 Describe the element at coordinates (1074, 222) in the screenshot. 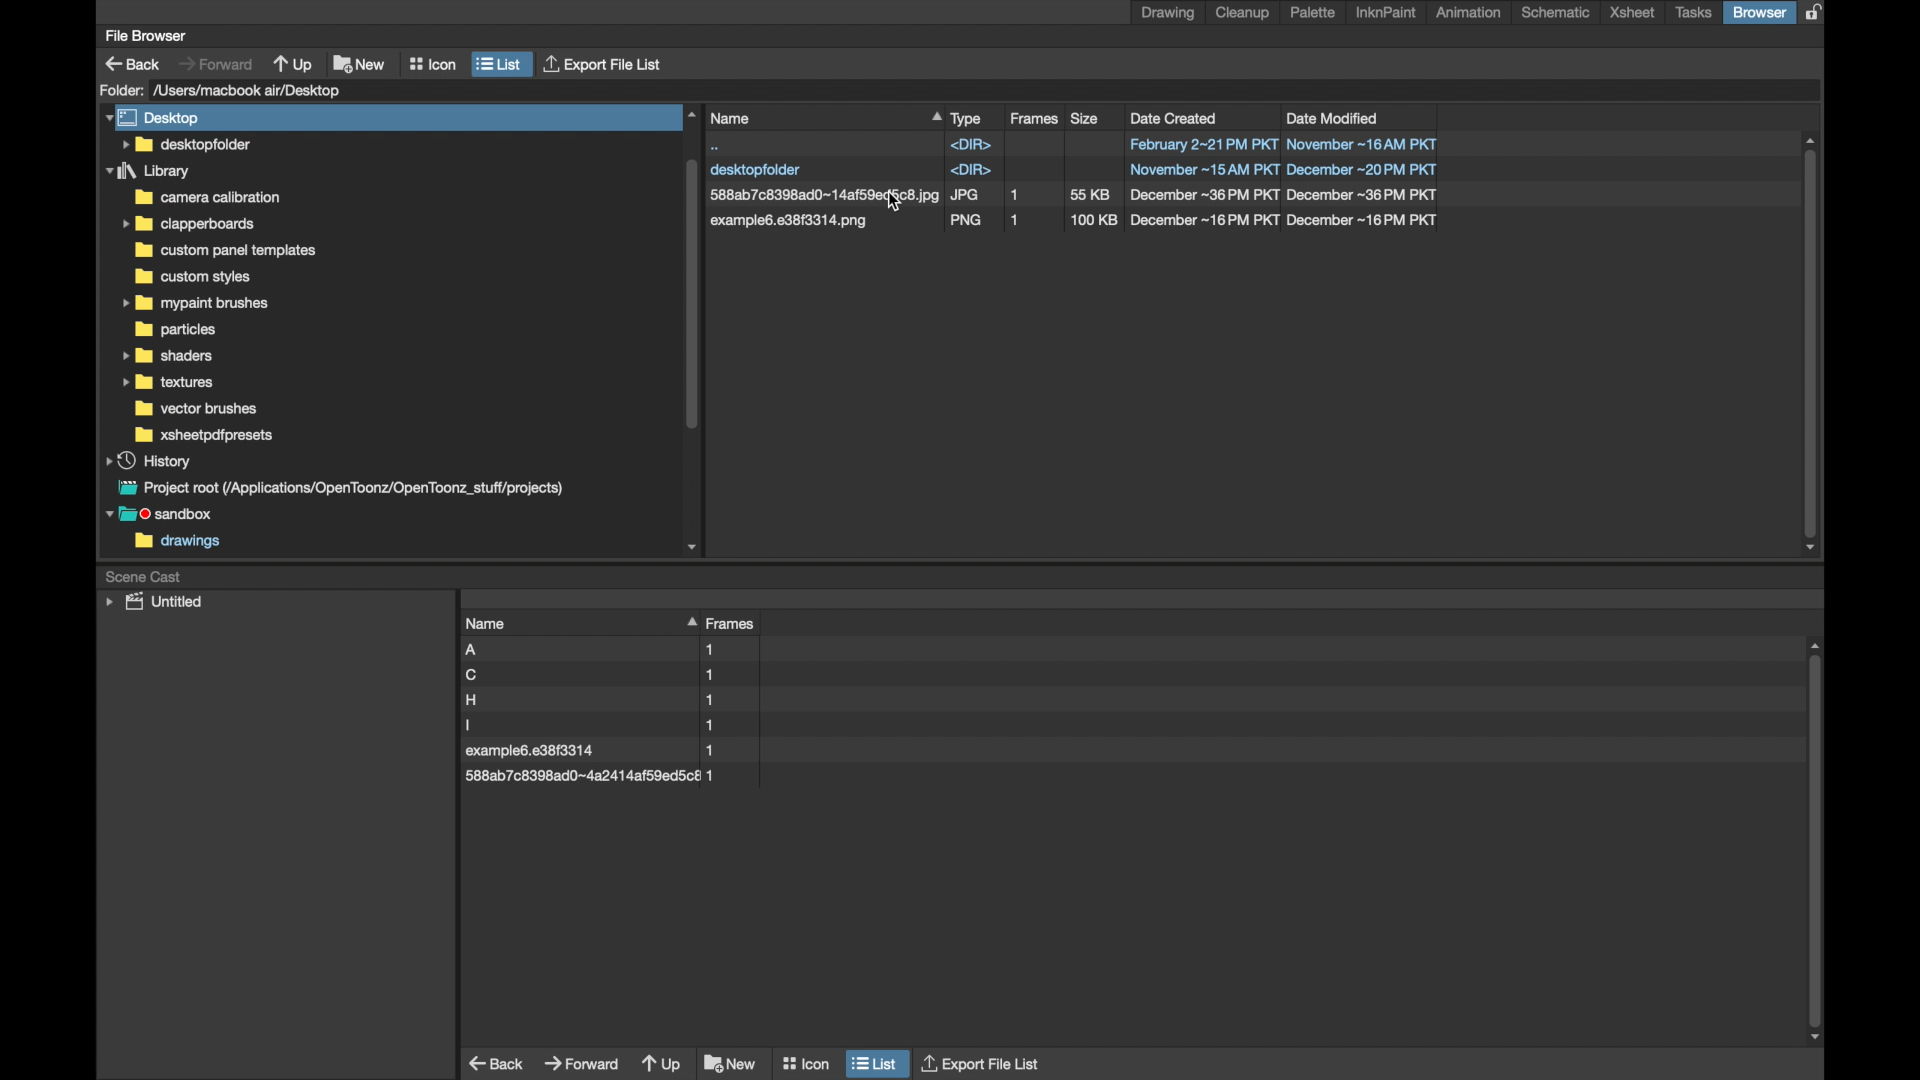

I see `file` at that location.